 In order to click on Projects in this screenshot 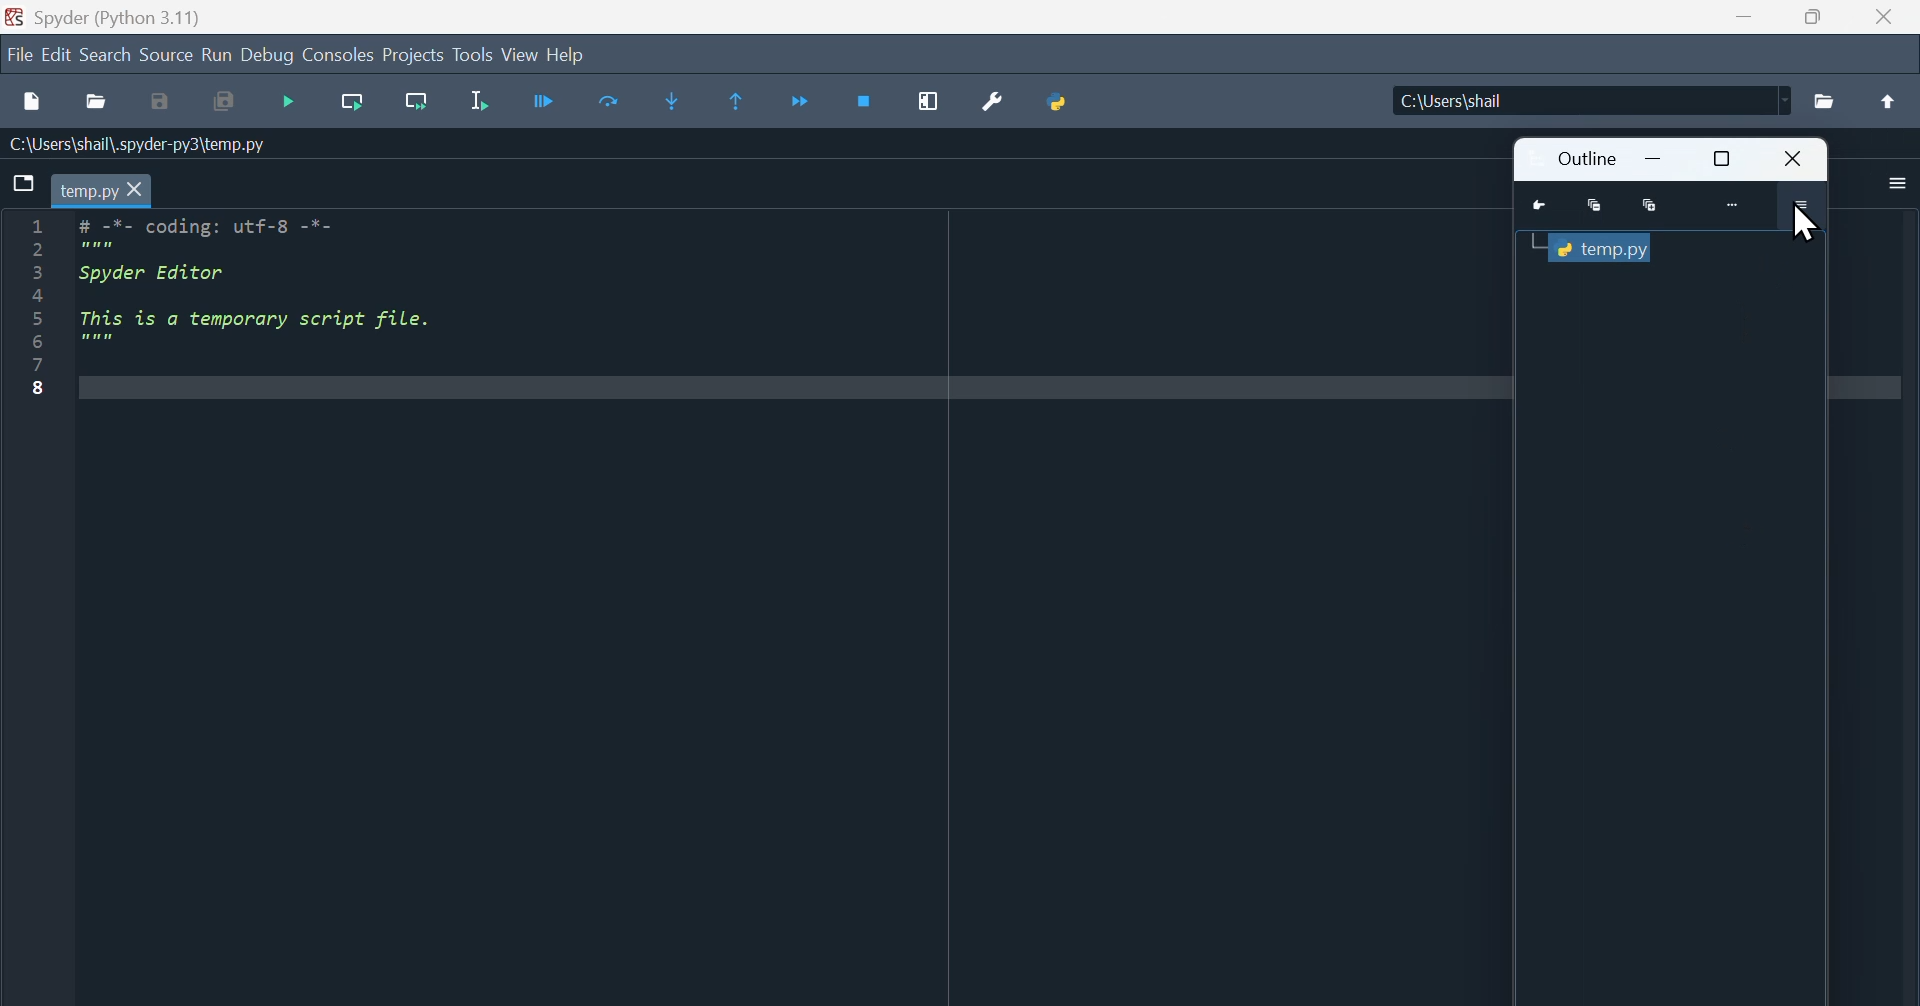, I will do `click(414, 52)`.